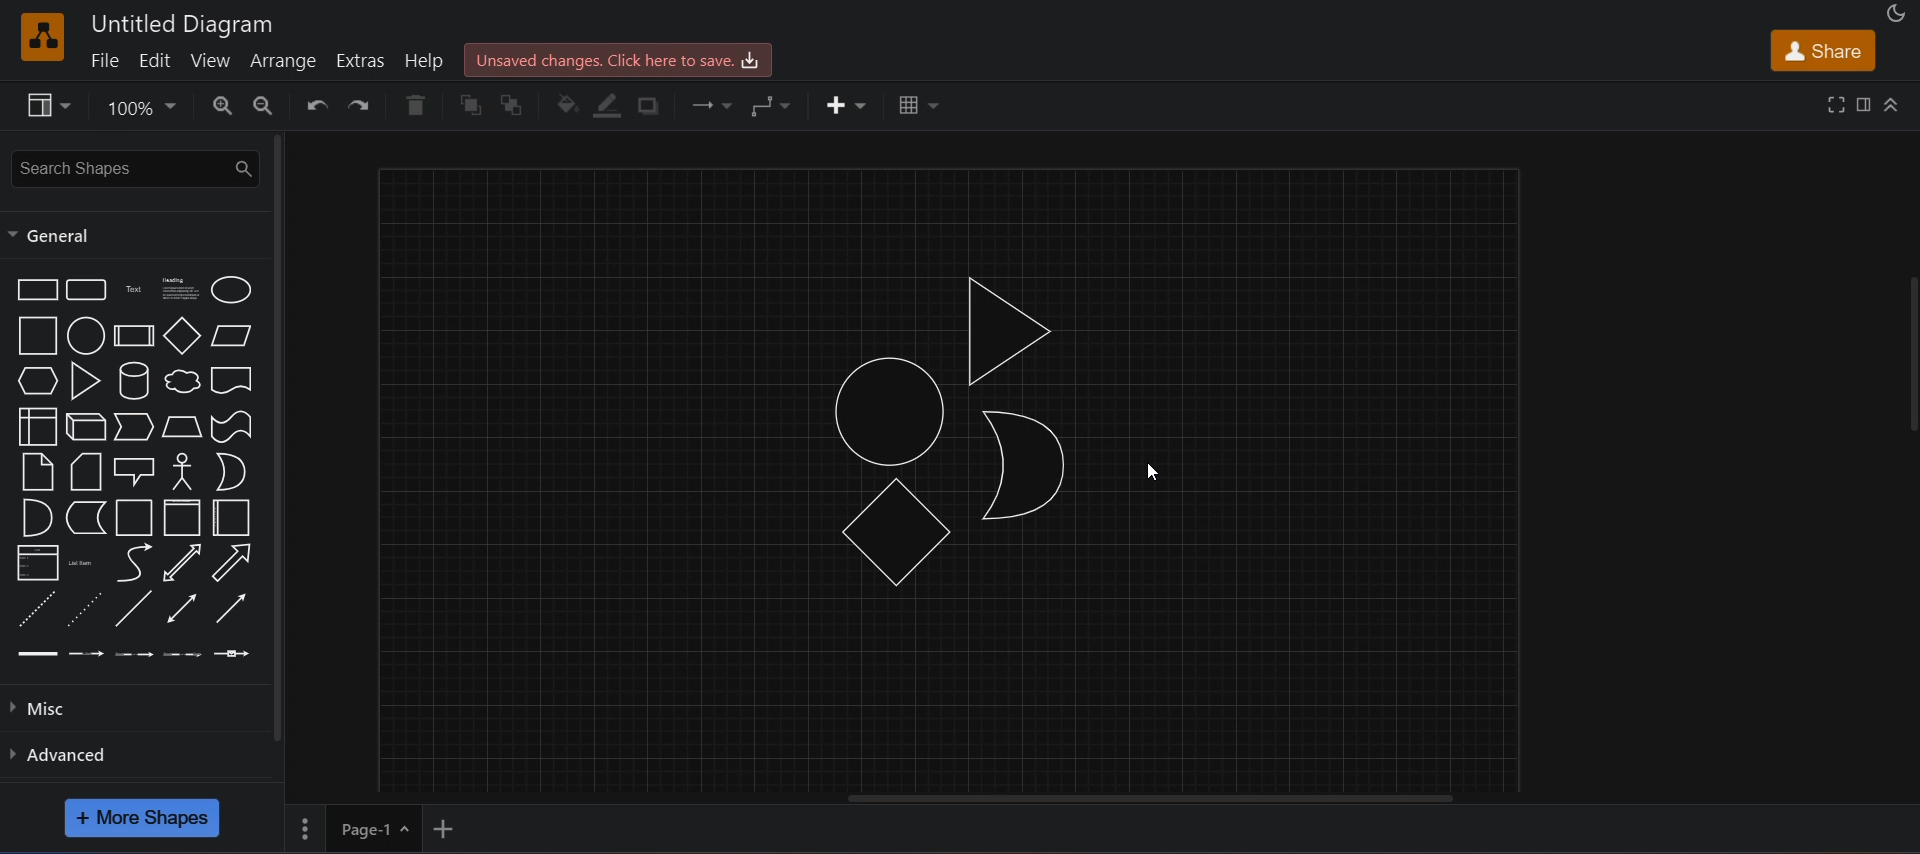 The height and width of the screenshot is (854, 1920). Describe the element at coordinates (85, 380) in the screenshot. I see `triangle` at that location.